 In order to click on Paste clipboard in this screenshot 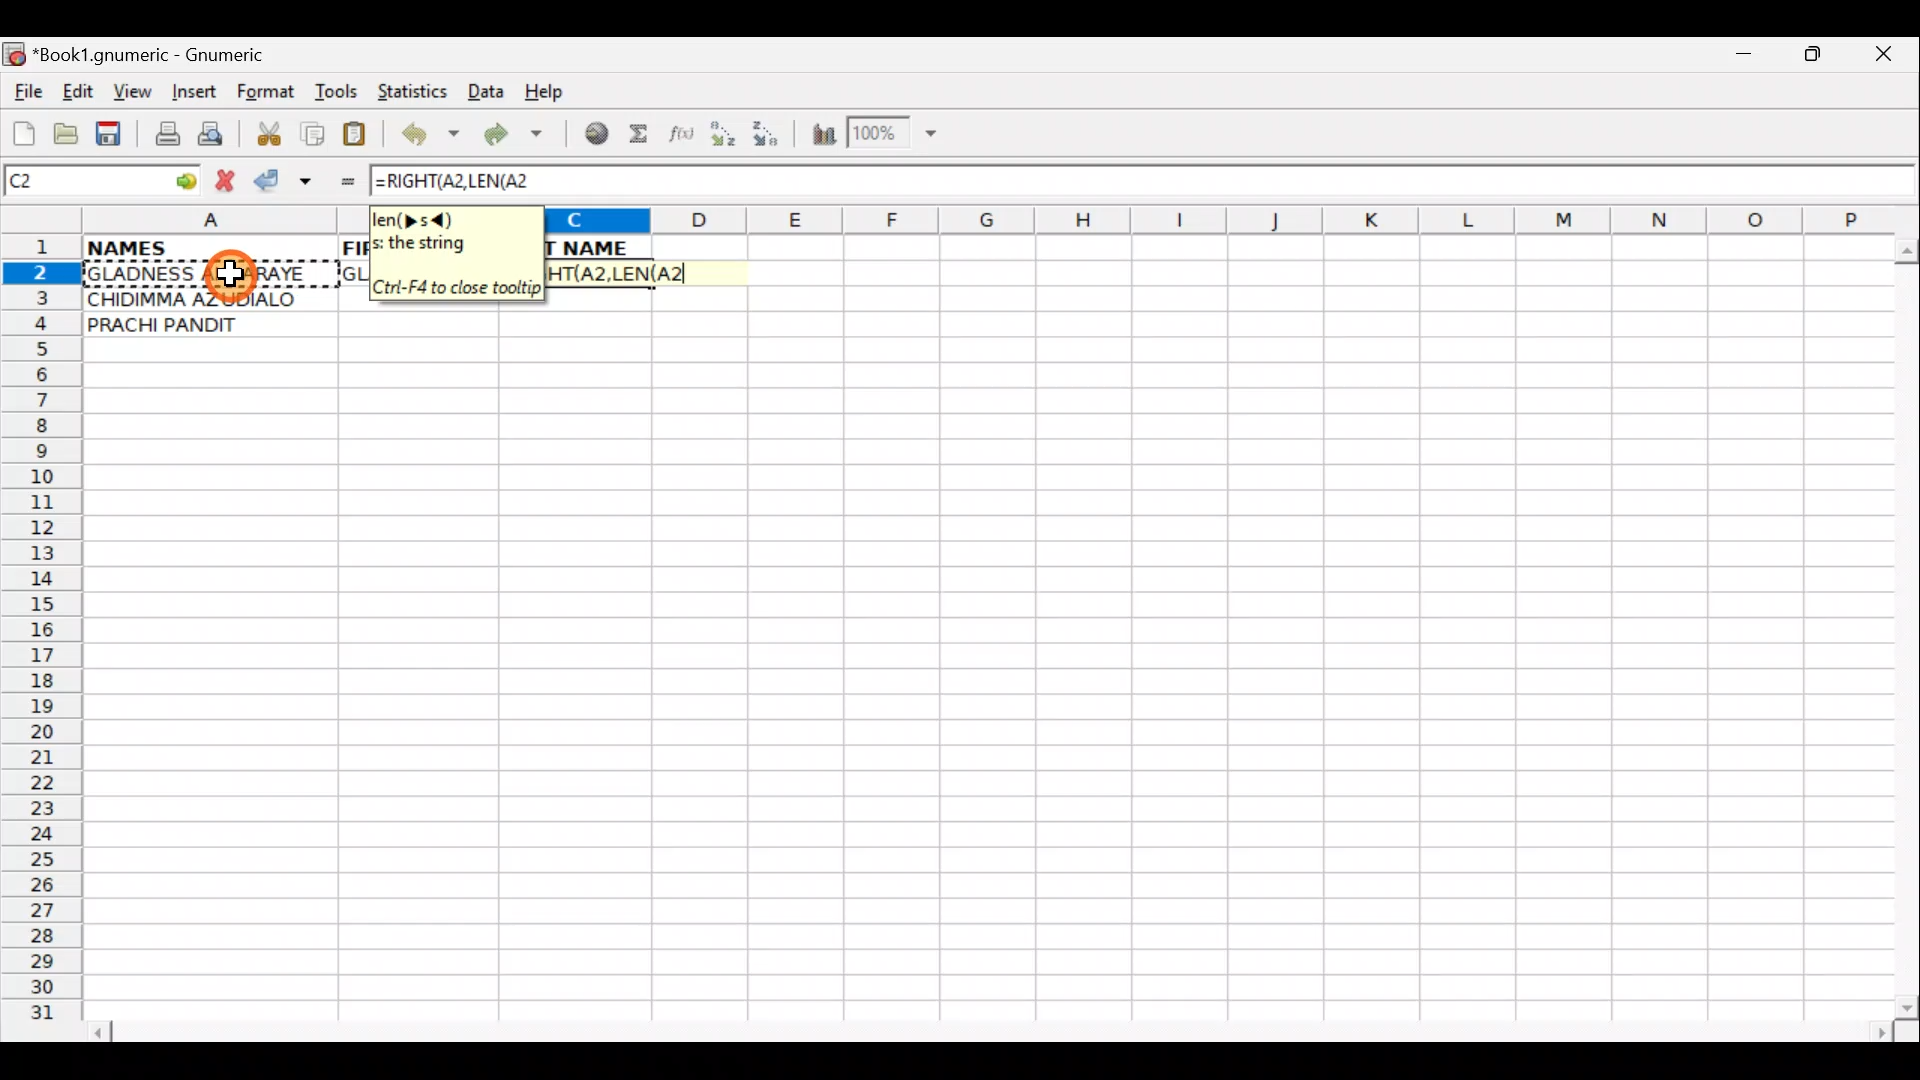, I will do `click(361, 137)`.